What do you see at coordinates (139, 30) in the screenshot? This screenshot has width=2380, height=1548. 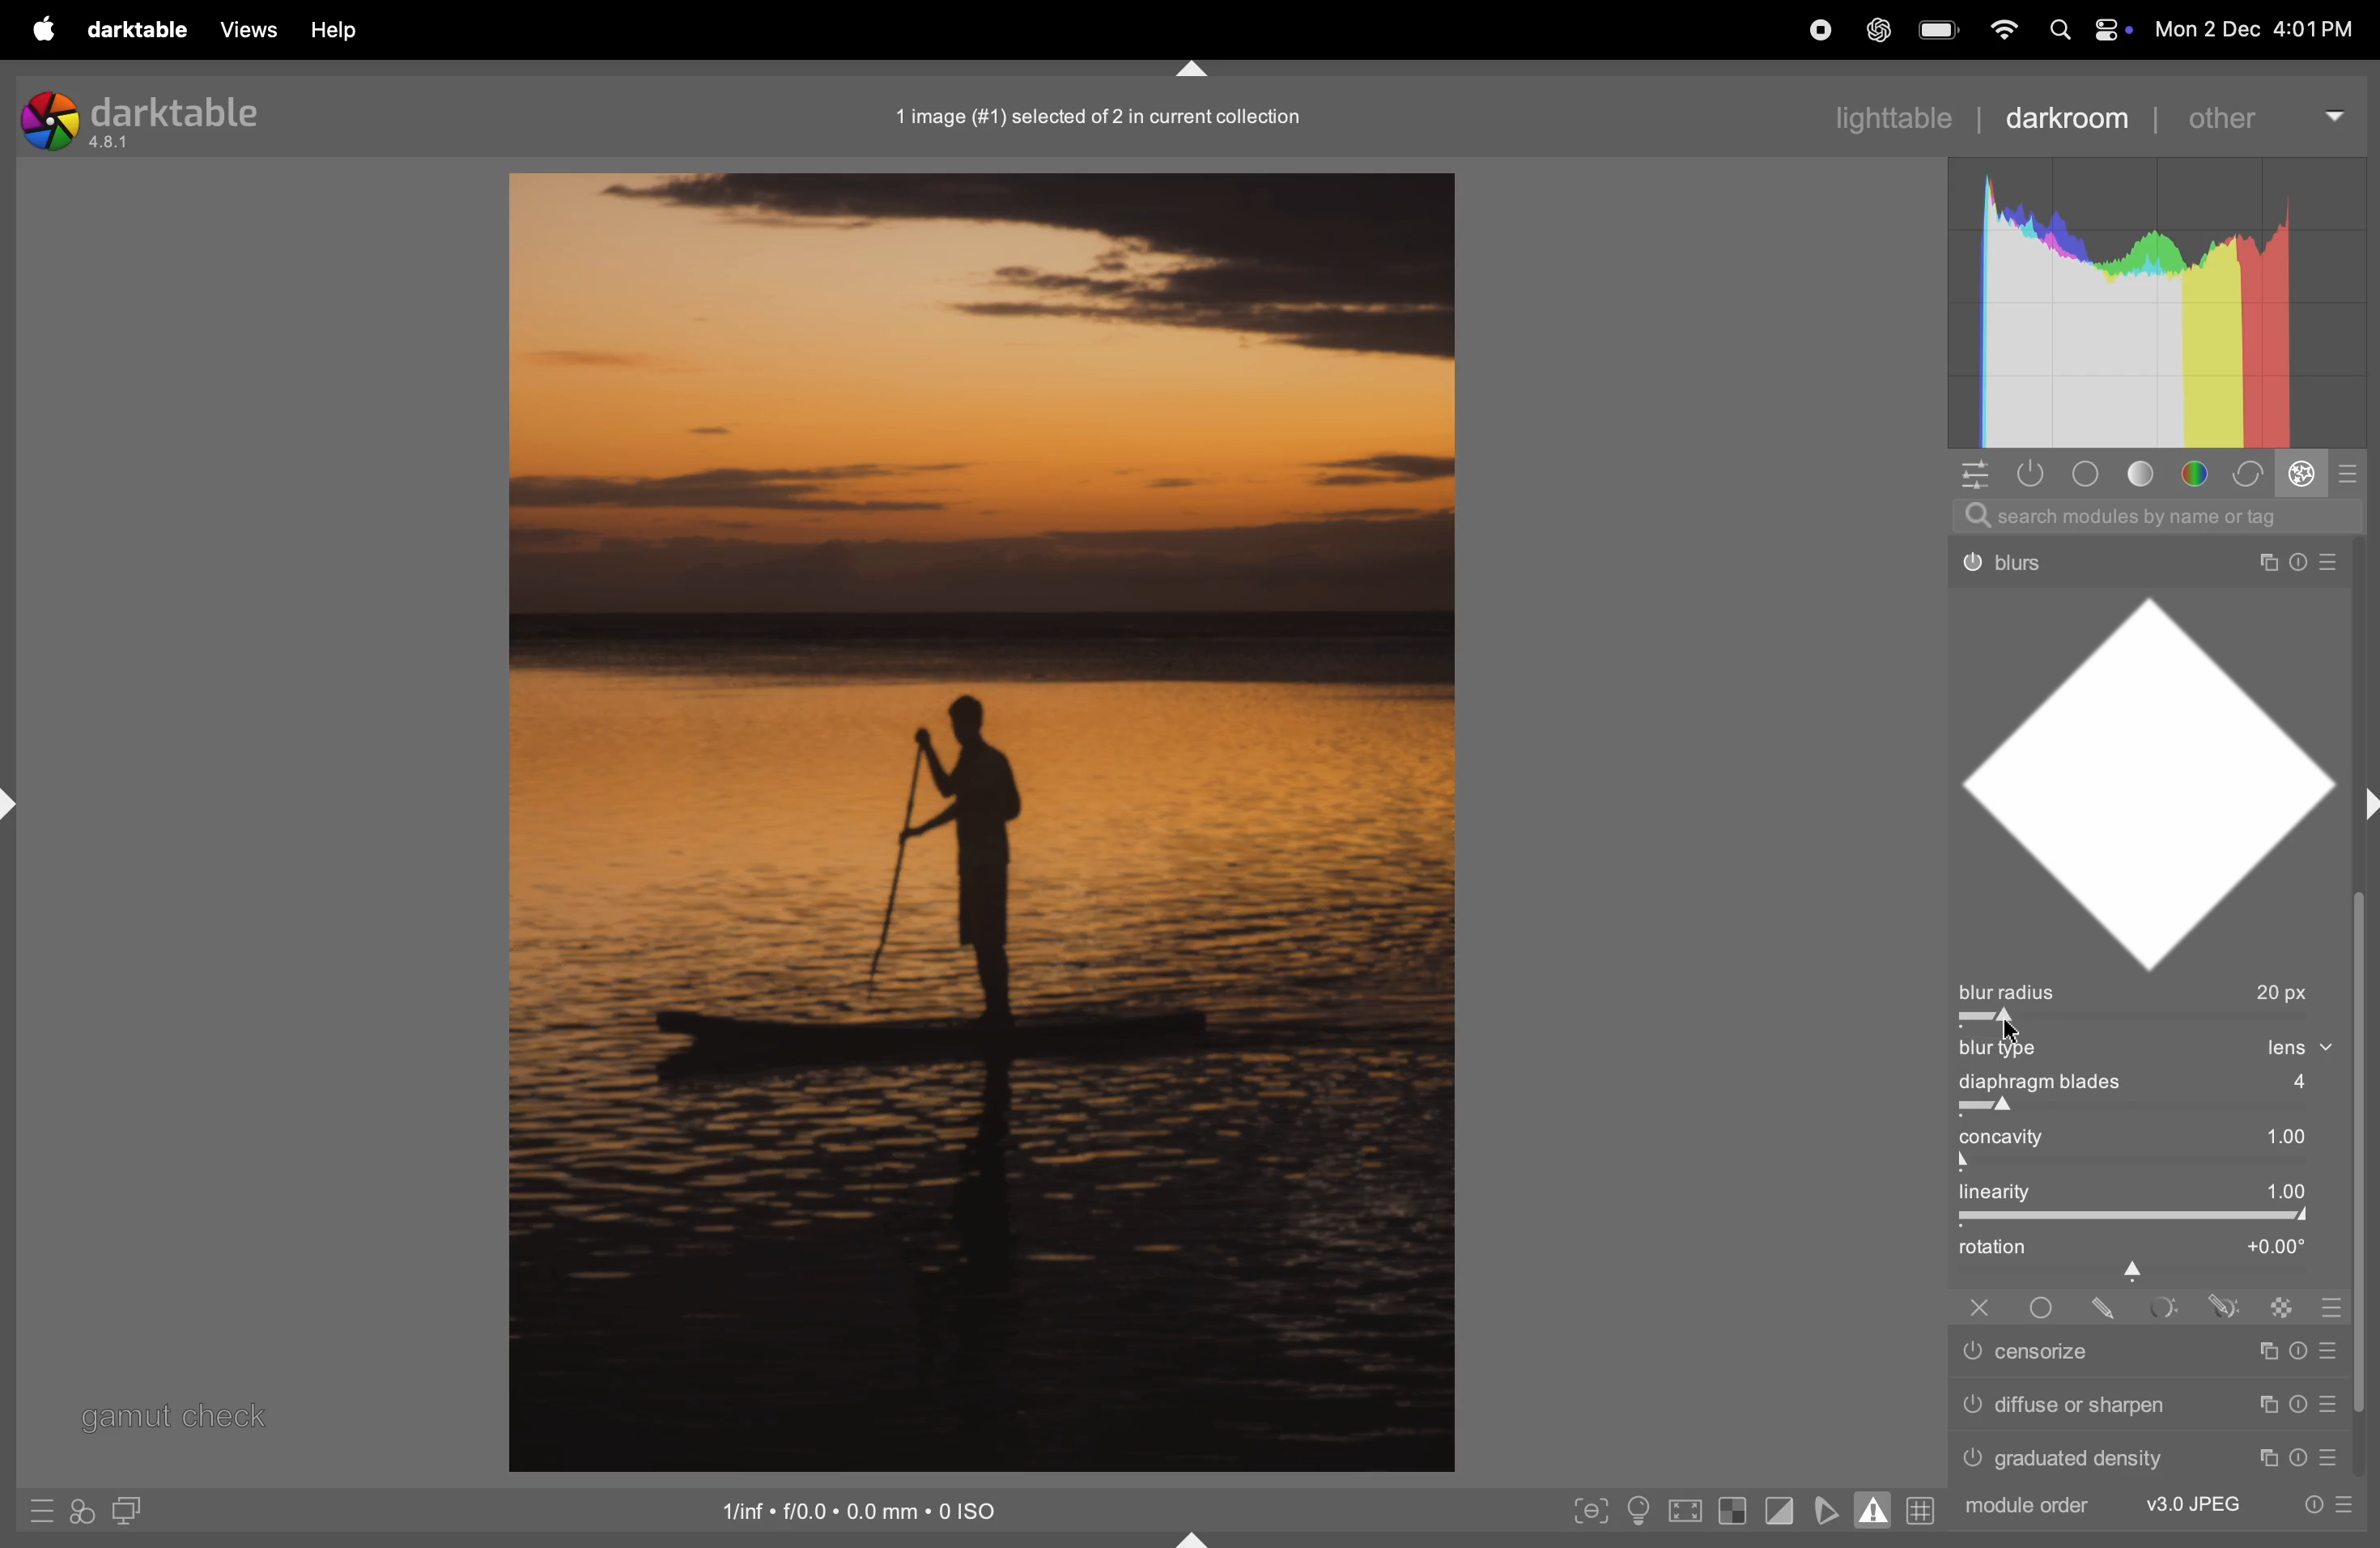 I see `darktable` at bounding box center [139, 30].